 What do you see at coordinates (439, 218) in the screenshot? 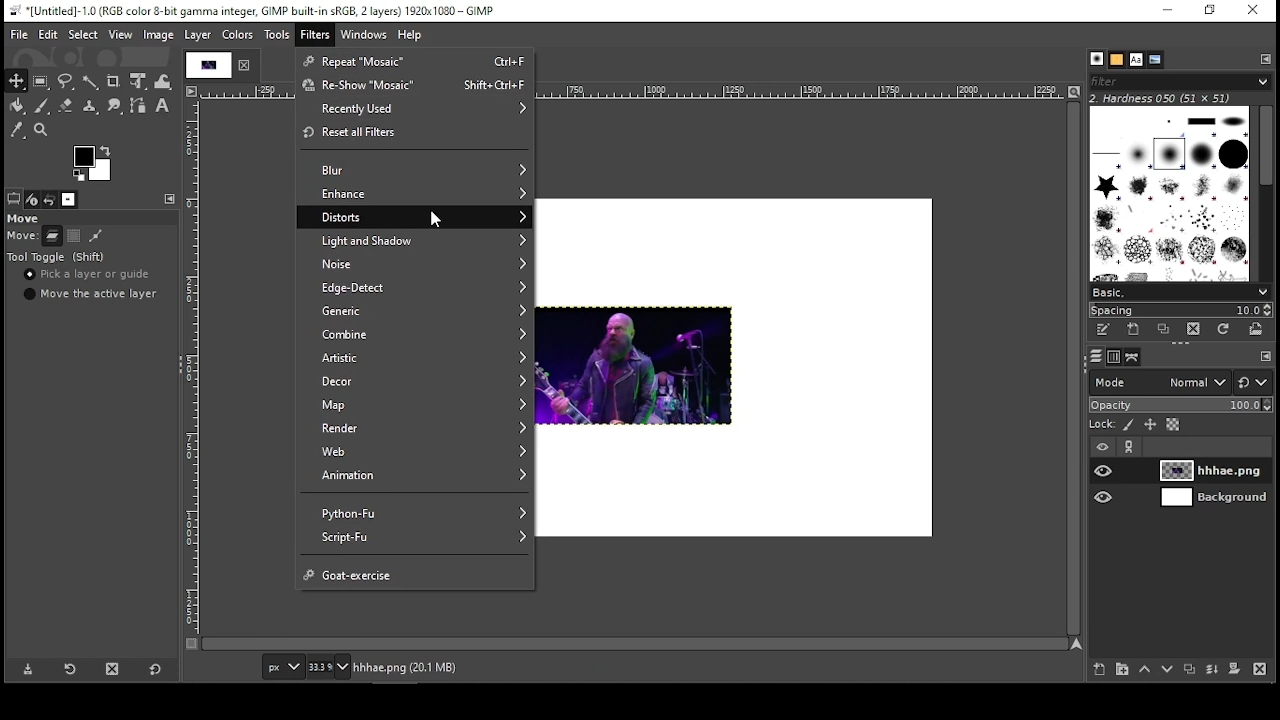
I see `mouse pointer` at bounding box center [439, 218].